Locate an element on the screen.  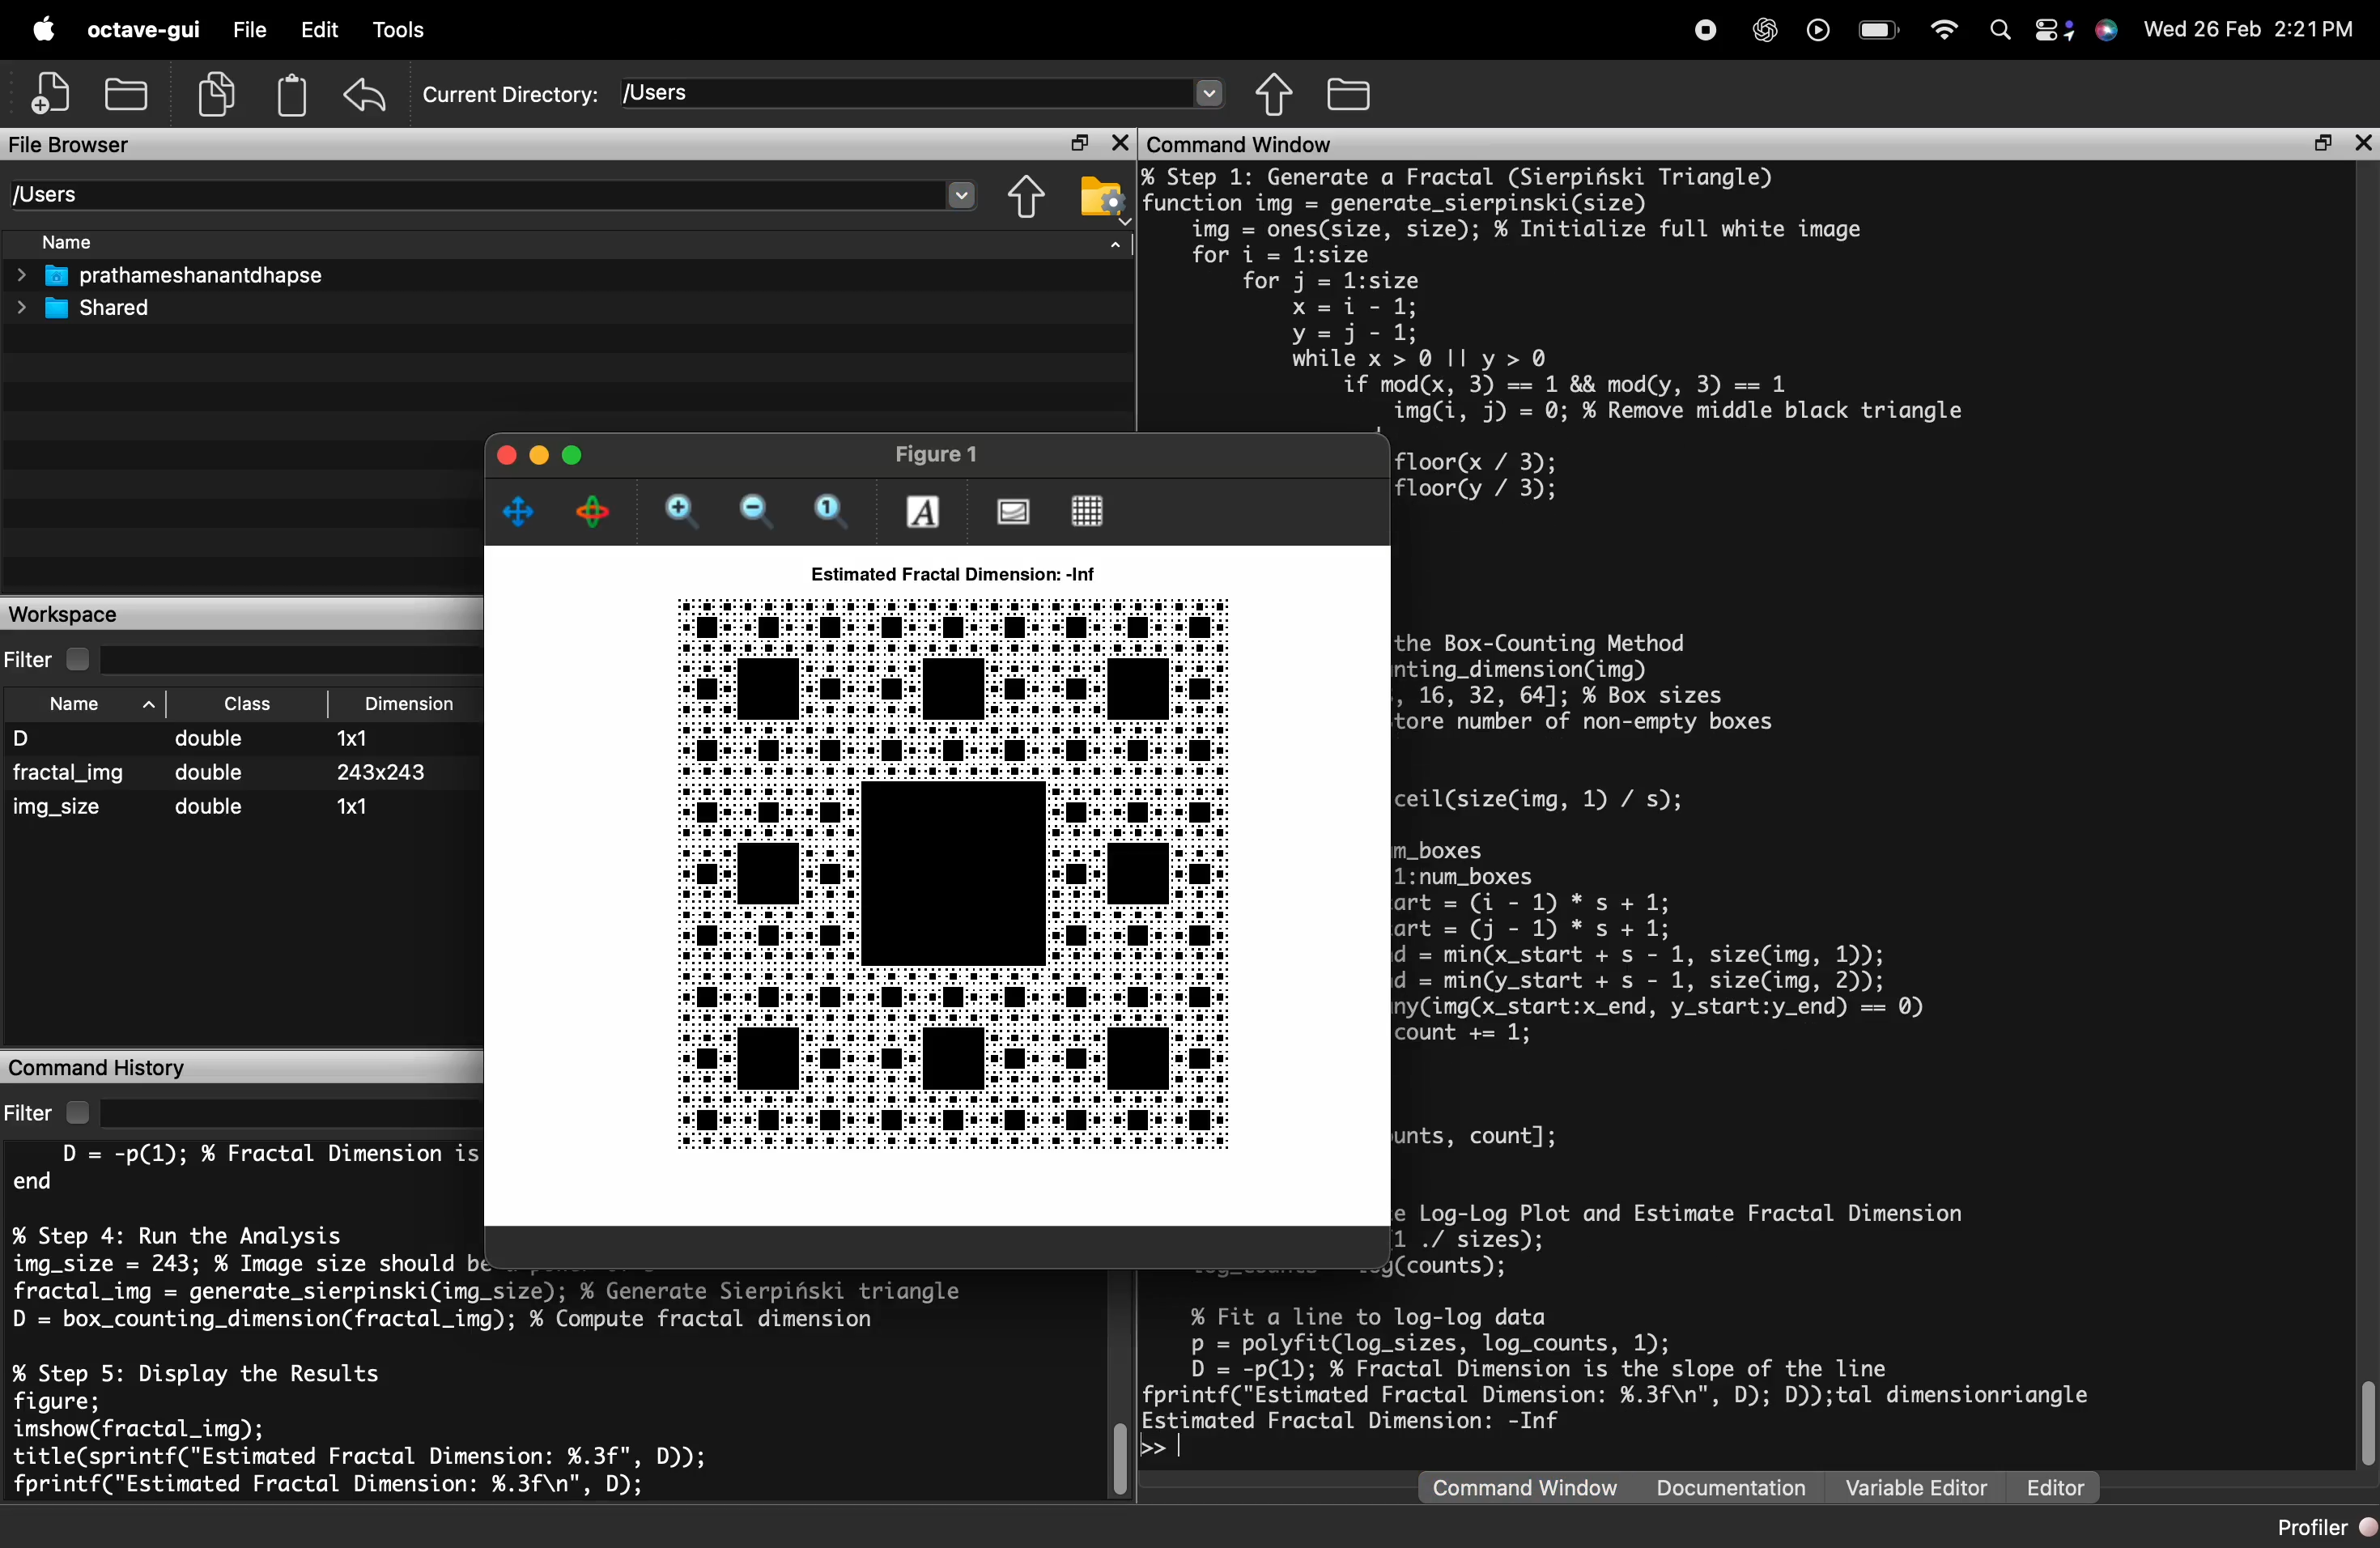
maximize is located at coordinates (544, 458).